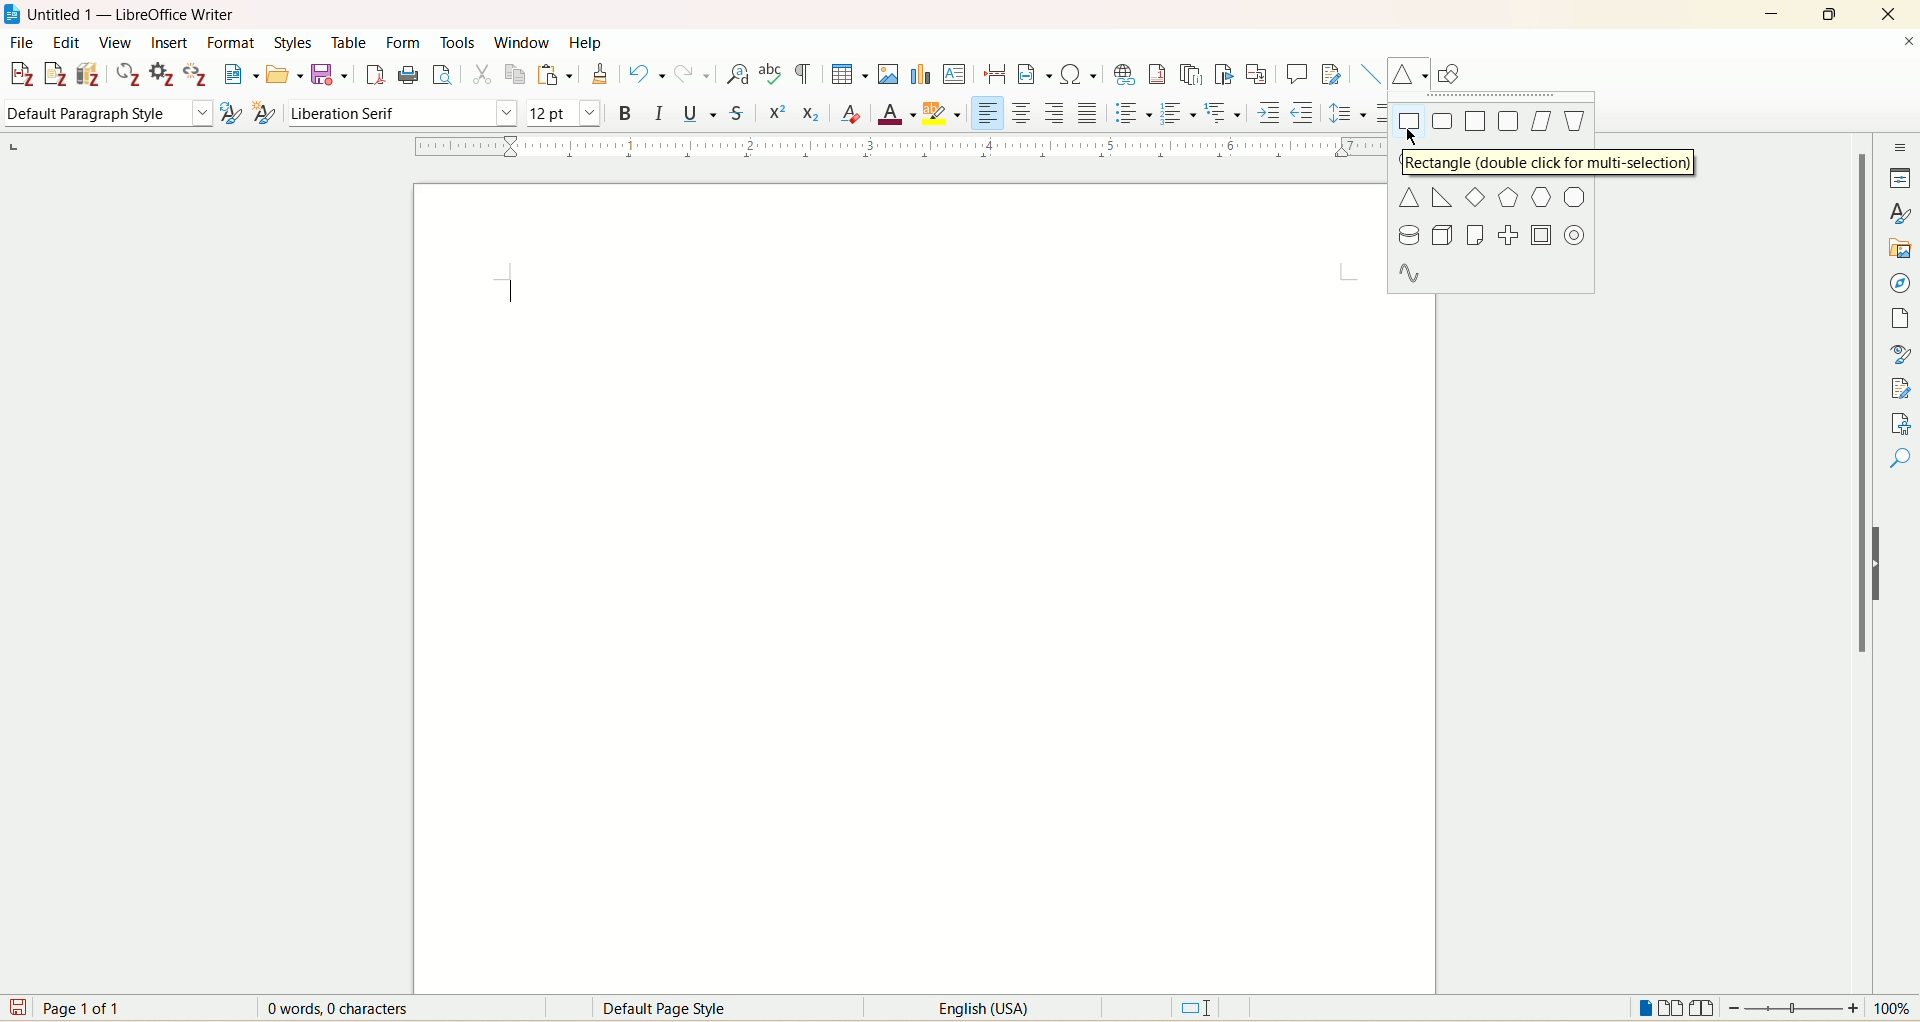 This screenshot has height=1022, width=1920. Describe the element at coordinates (408, 75) in the screenshot. I see `print` at that location.